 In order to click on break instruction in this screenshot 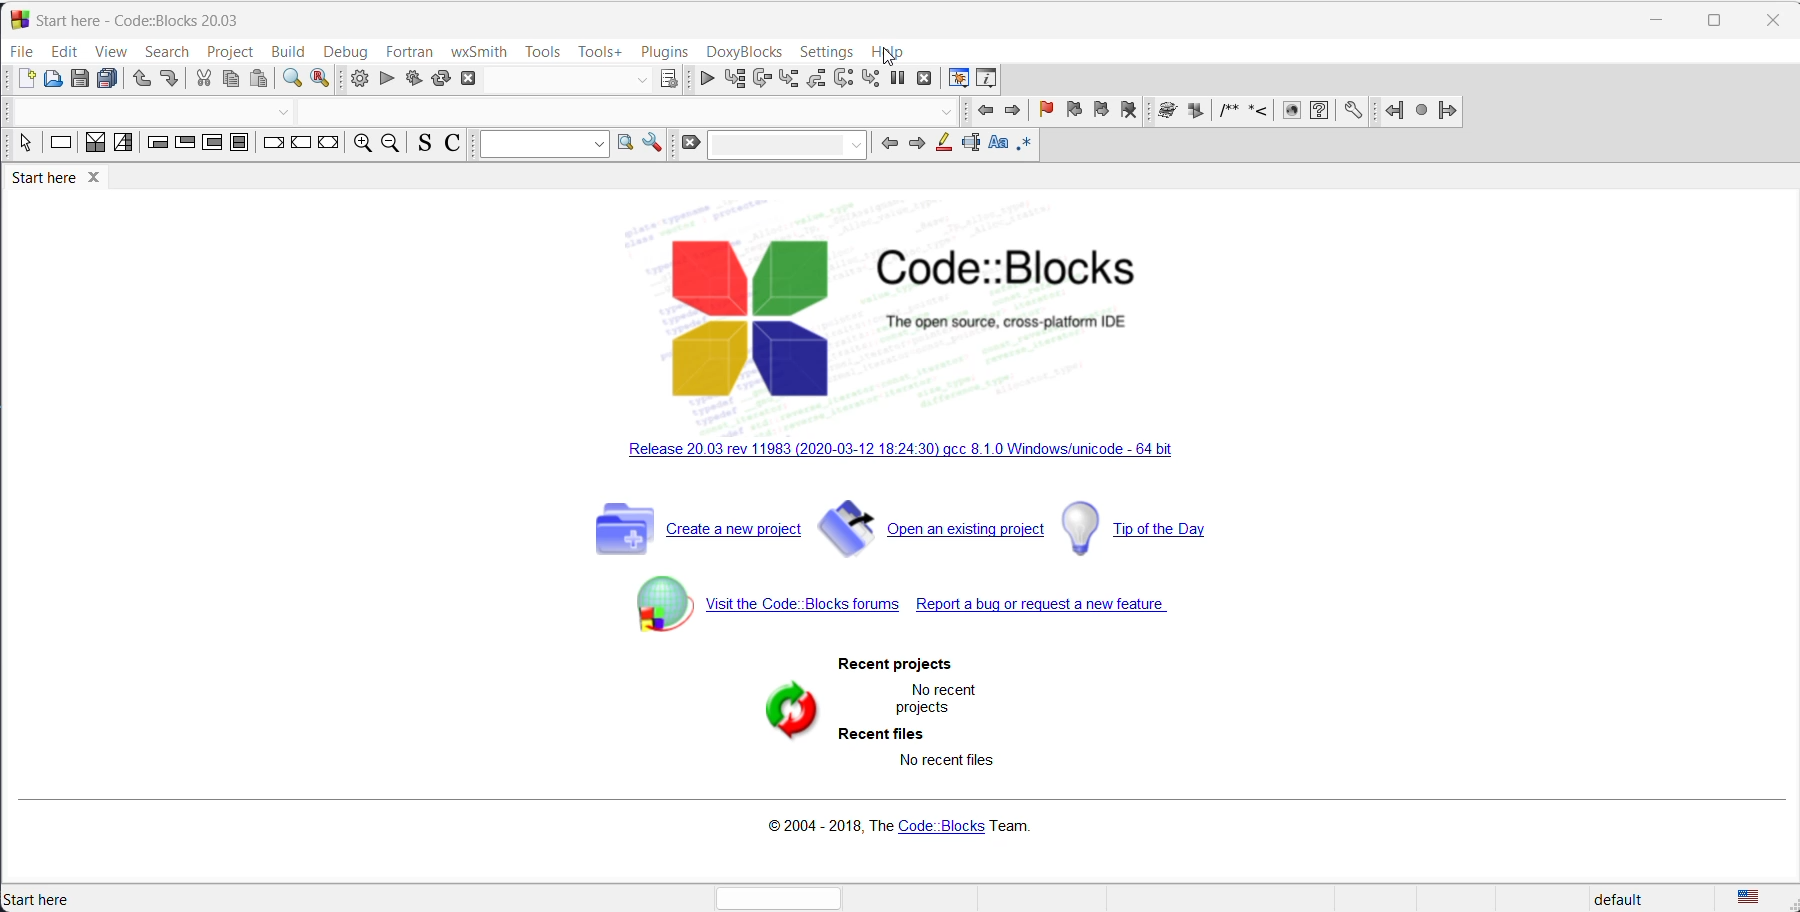, I will do `click(274, 147)`.